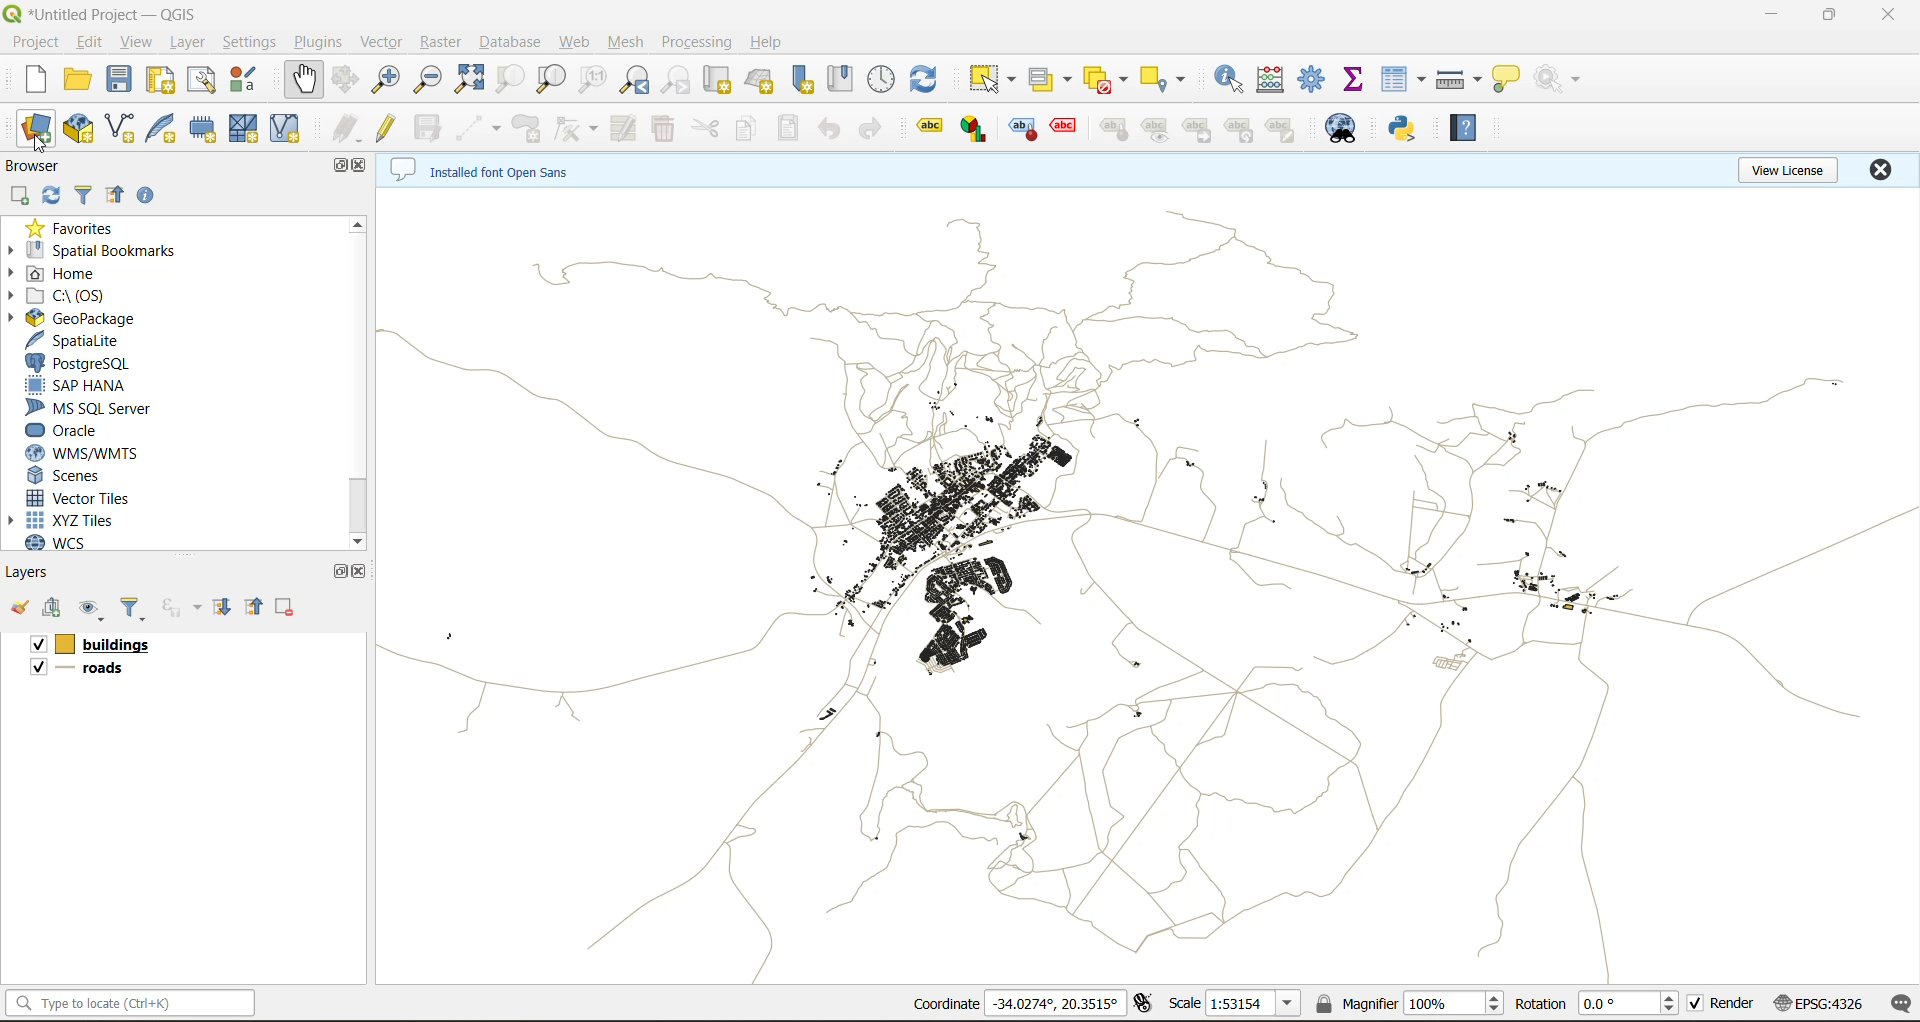  I want to click on label tool, so click(1287, 130).